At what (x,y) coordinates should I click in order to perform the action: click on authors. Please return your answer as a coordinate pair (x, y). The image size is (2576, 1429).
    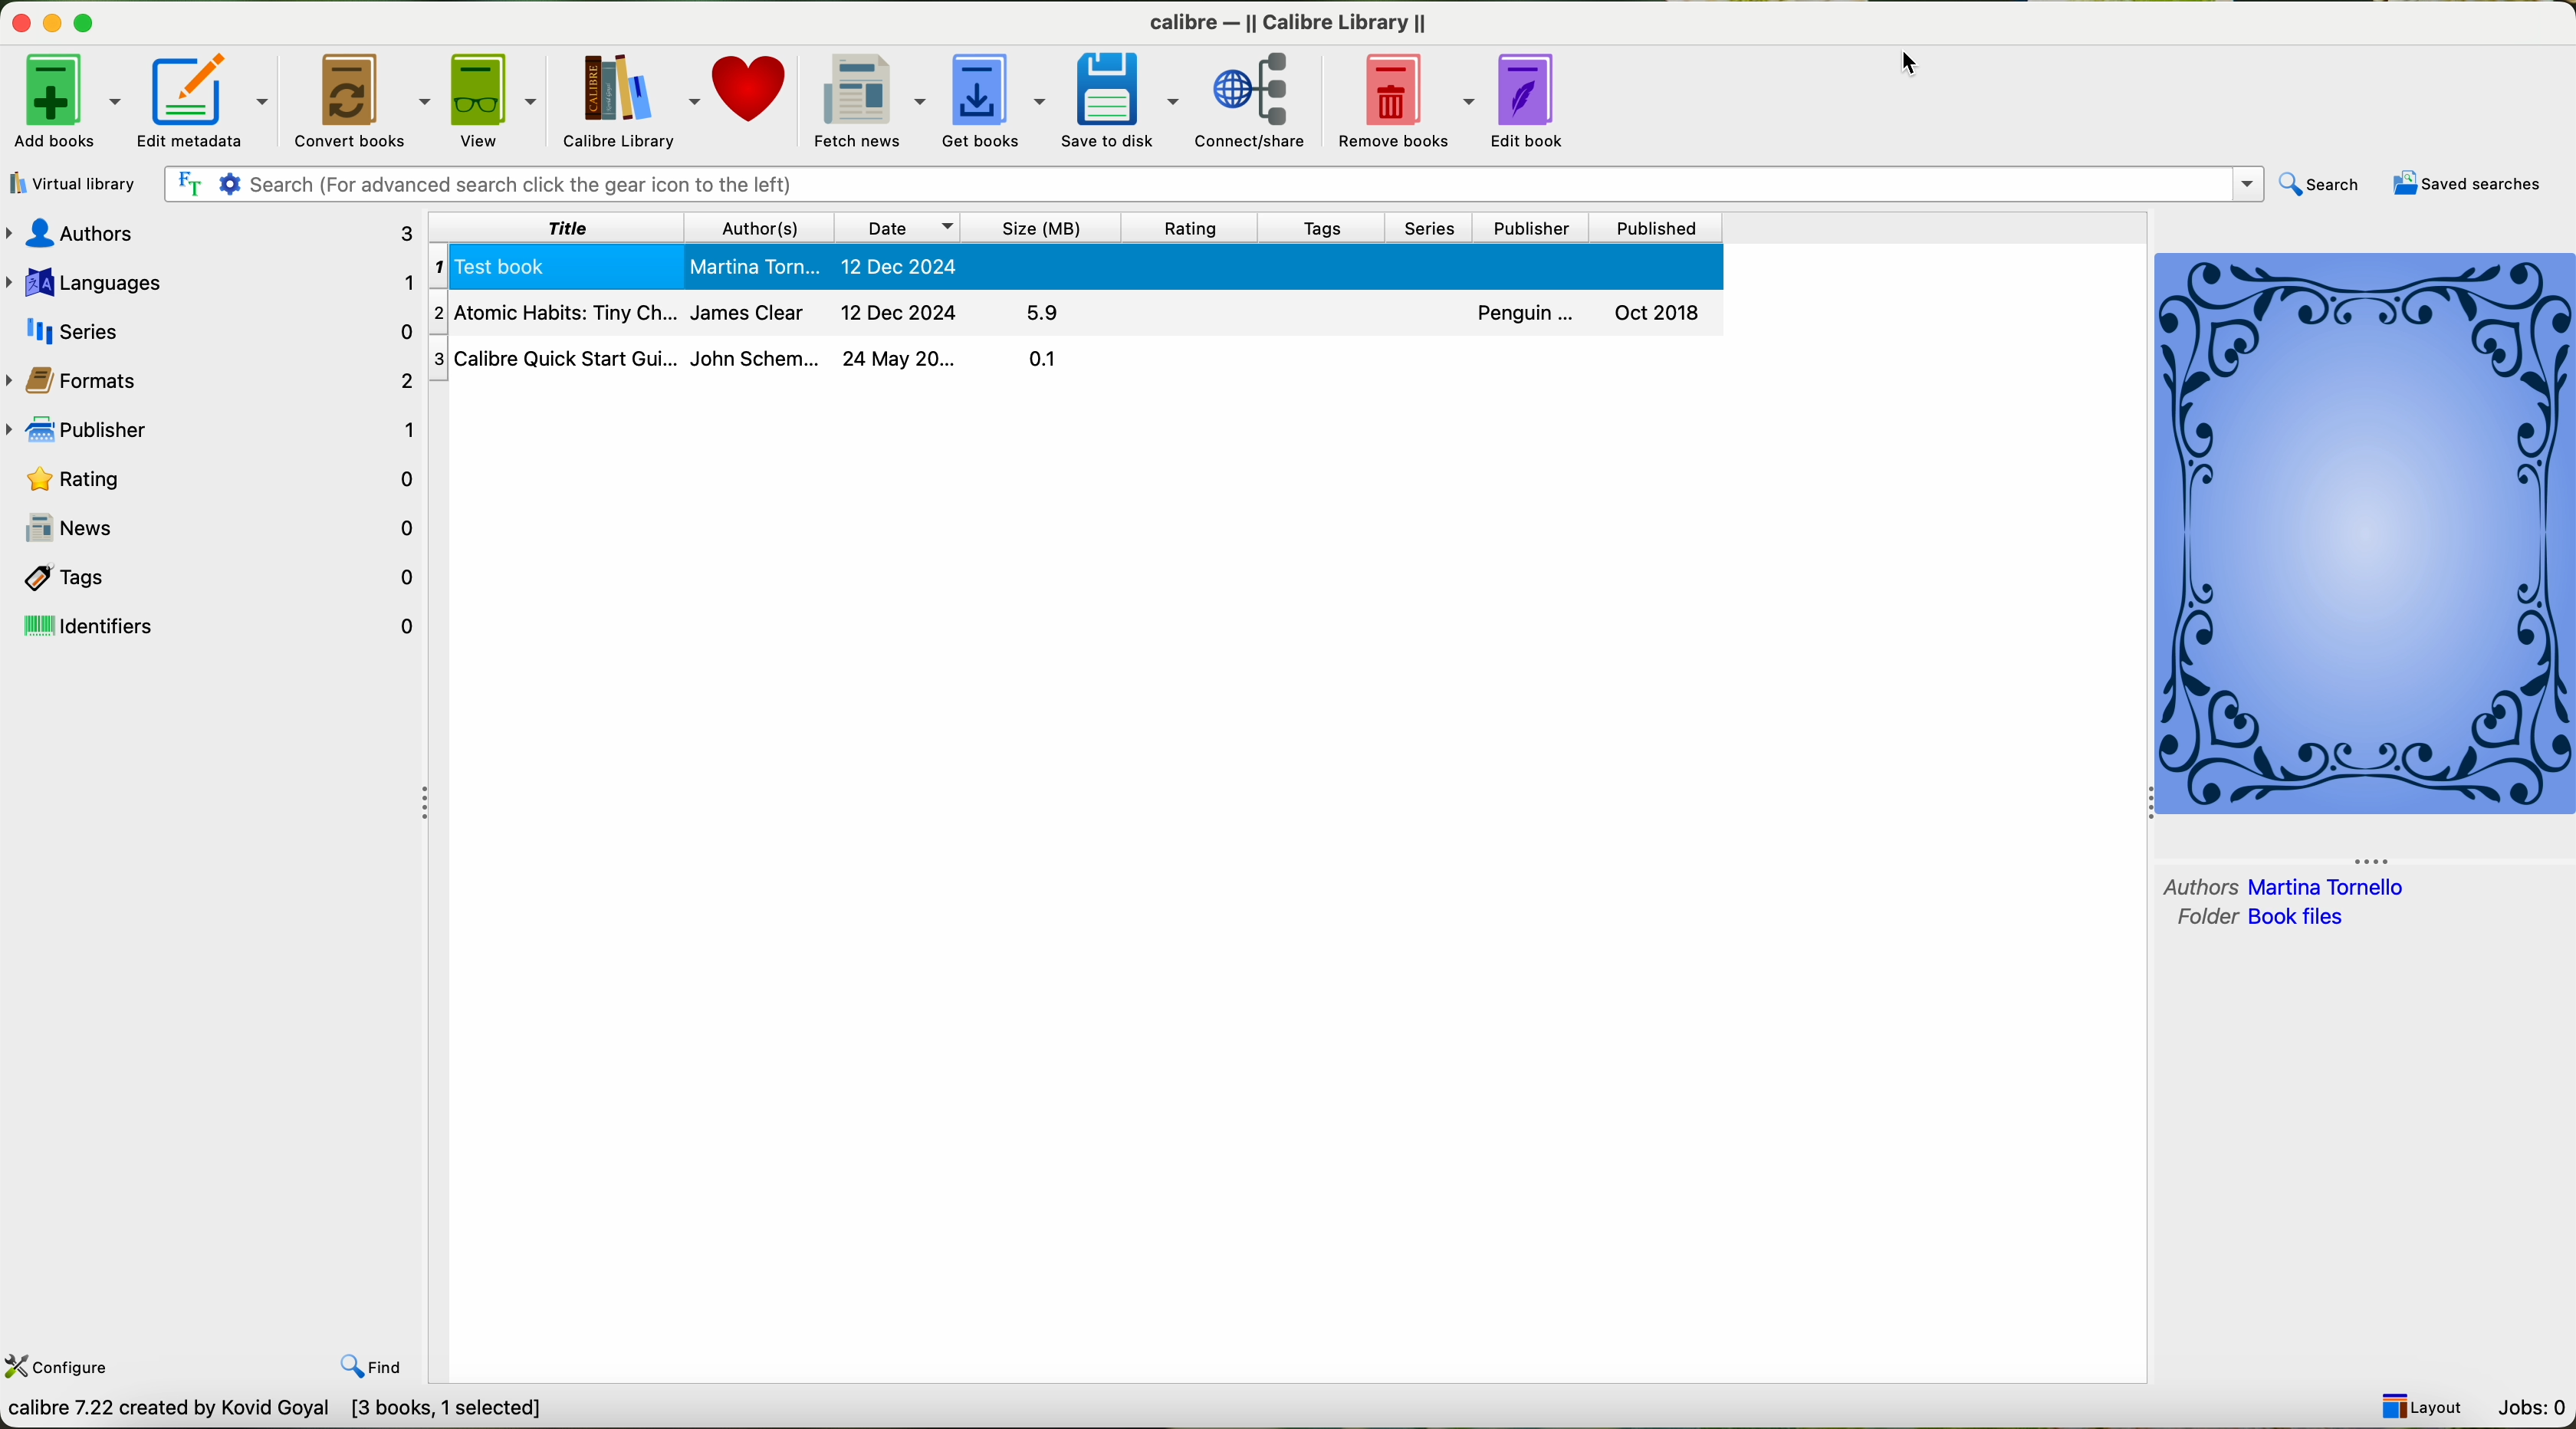
    Looking at the image, I should click on (768, 228).